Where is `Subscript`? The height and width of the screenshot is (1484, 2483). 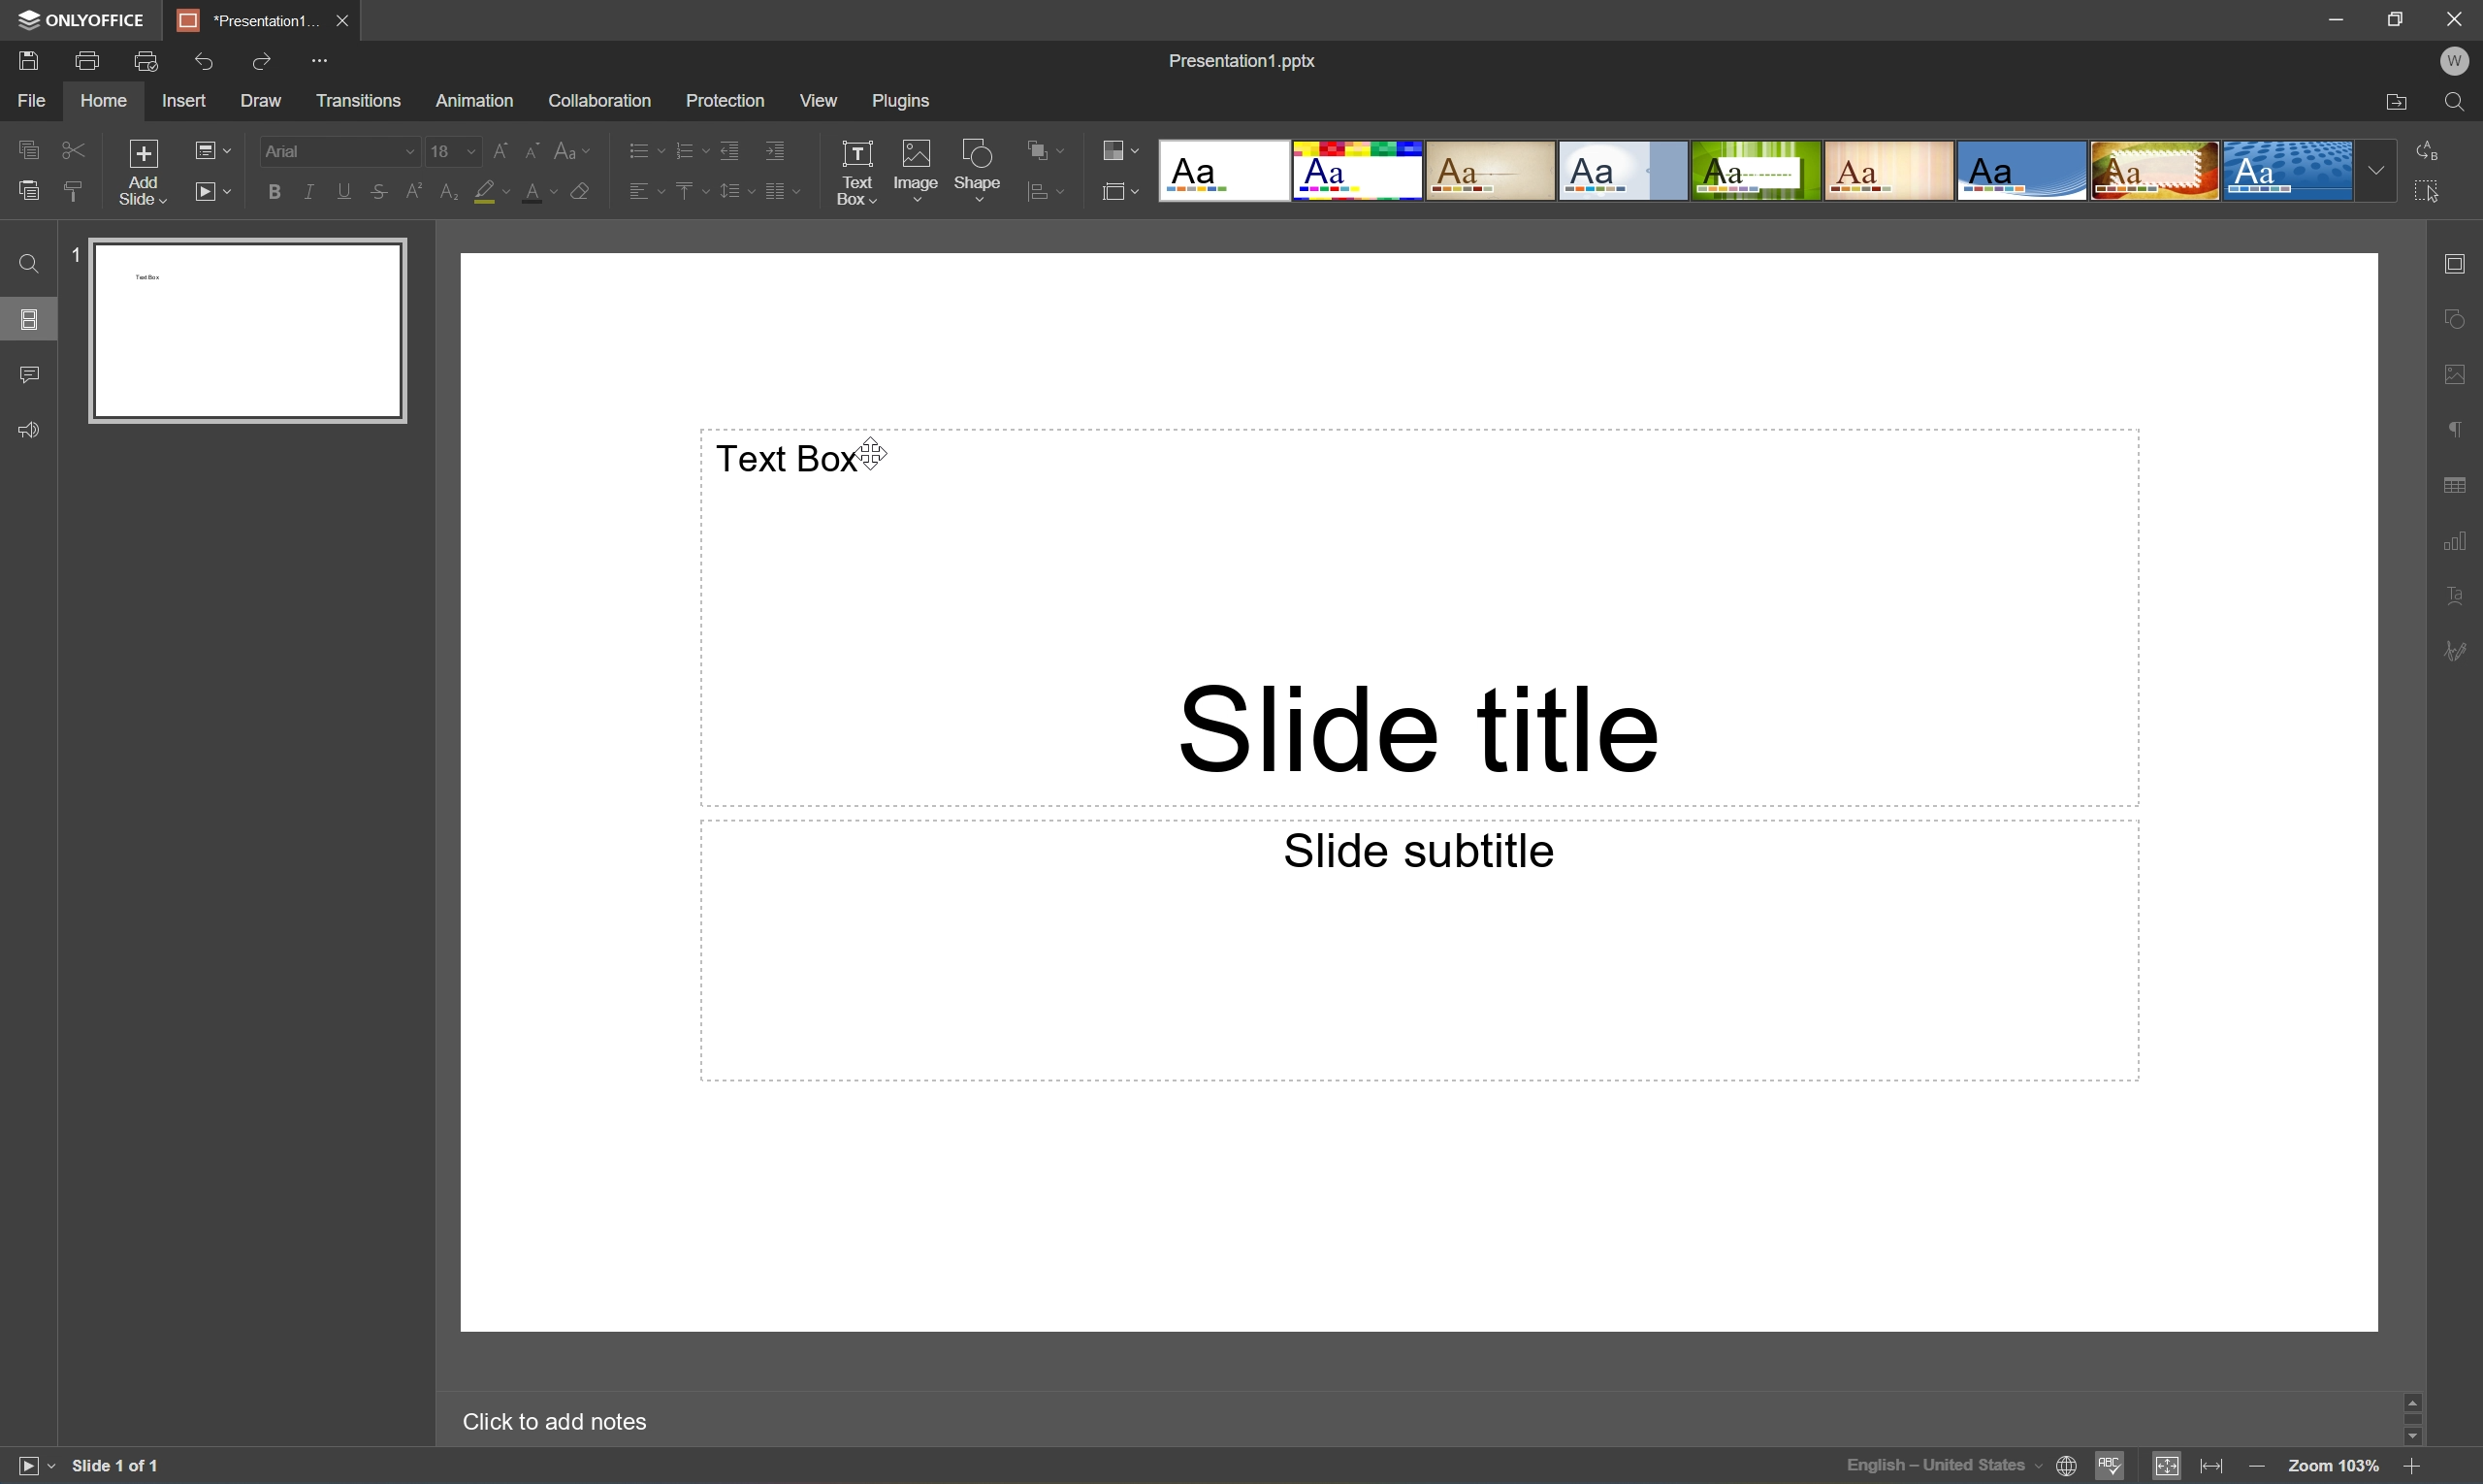
Subscript is located at coordinates (449, 190).